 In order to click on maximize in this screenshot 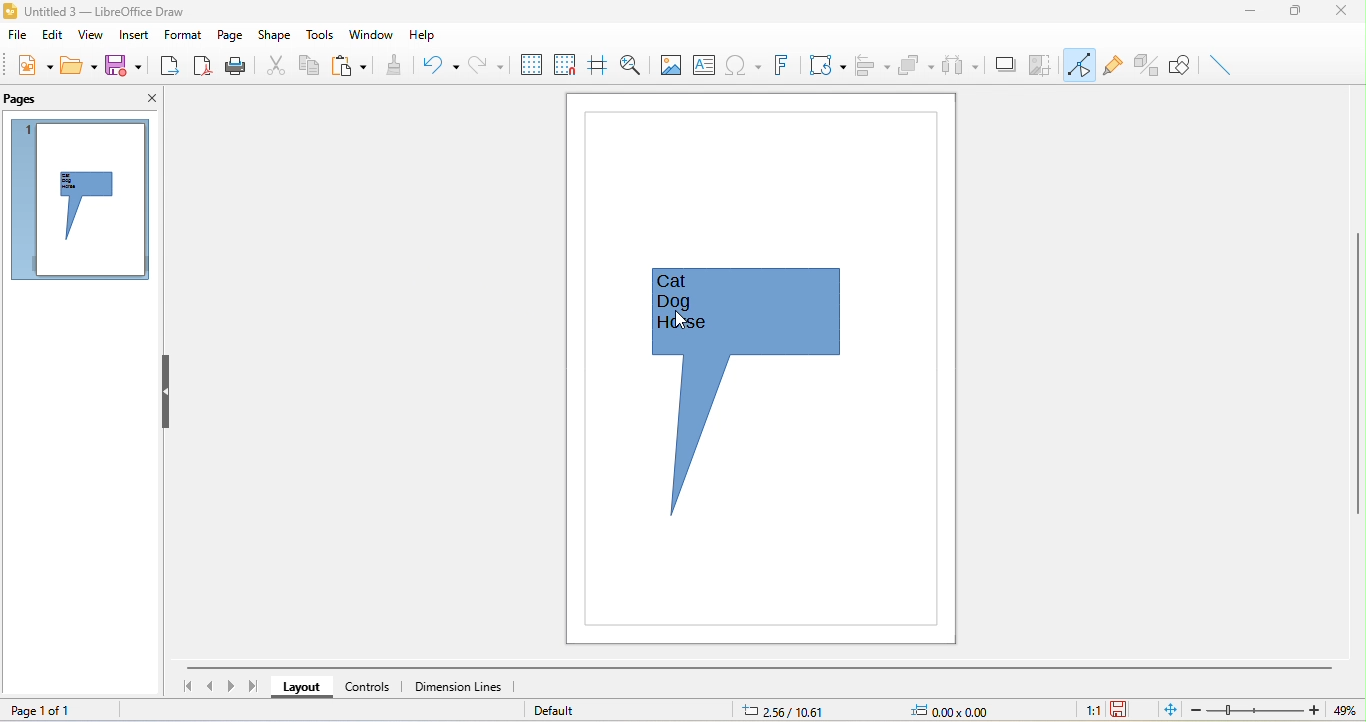, I will do `click(1295, 12)`.